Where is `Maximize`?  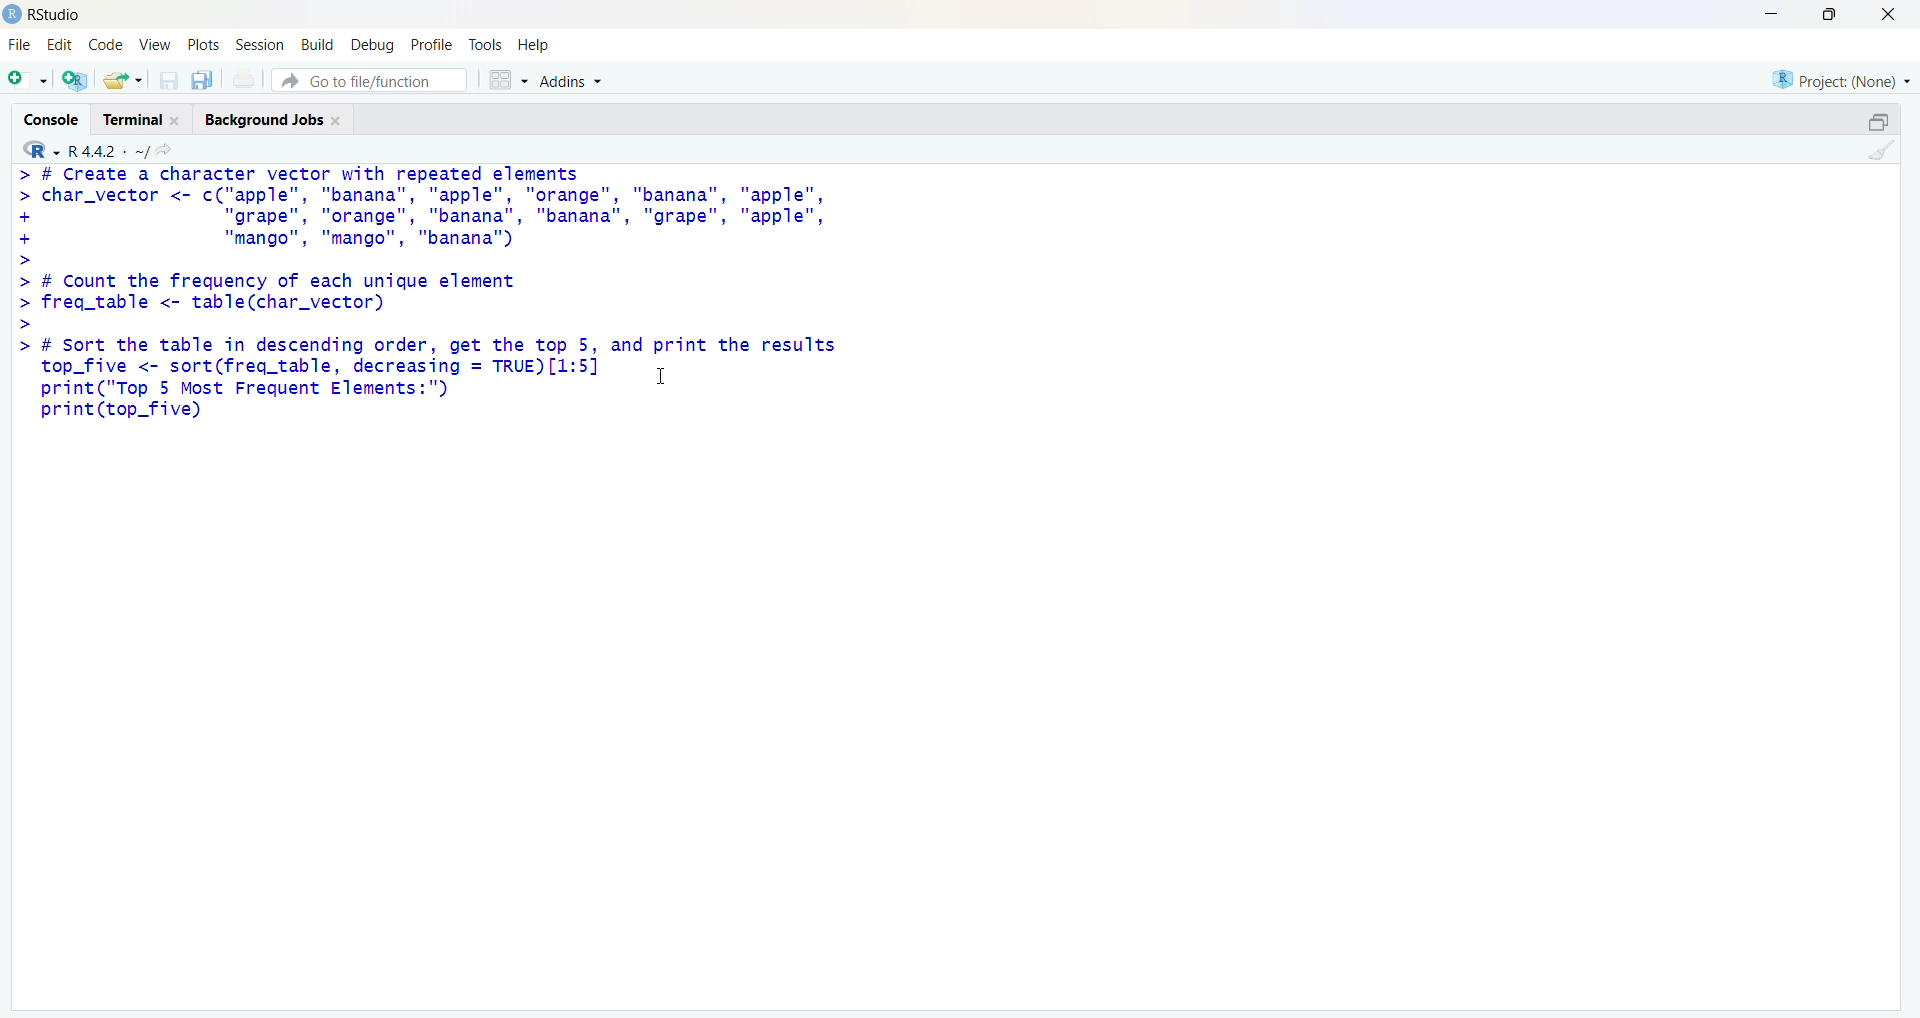 Maximize is located at coordinates (1879, 118).